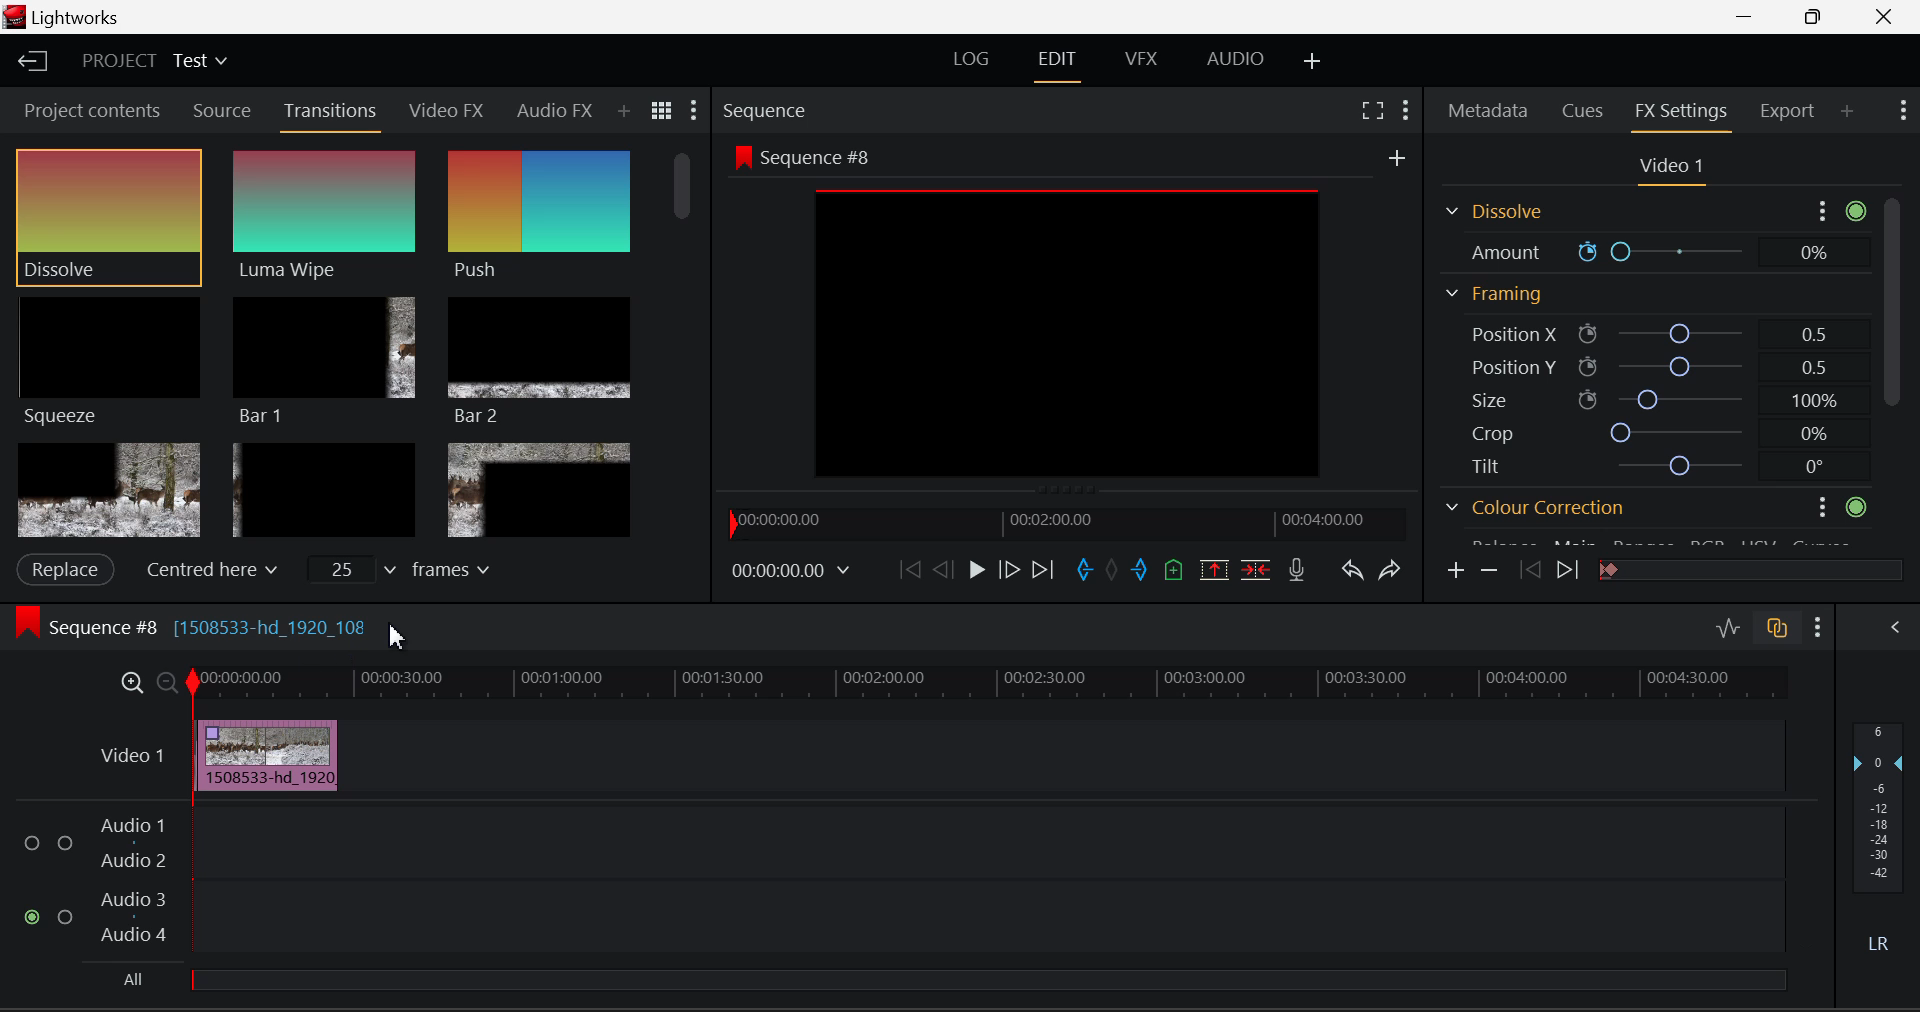  I want to click on Preview Screen Altered, so click(1079, 329).